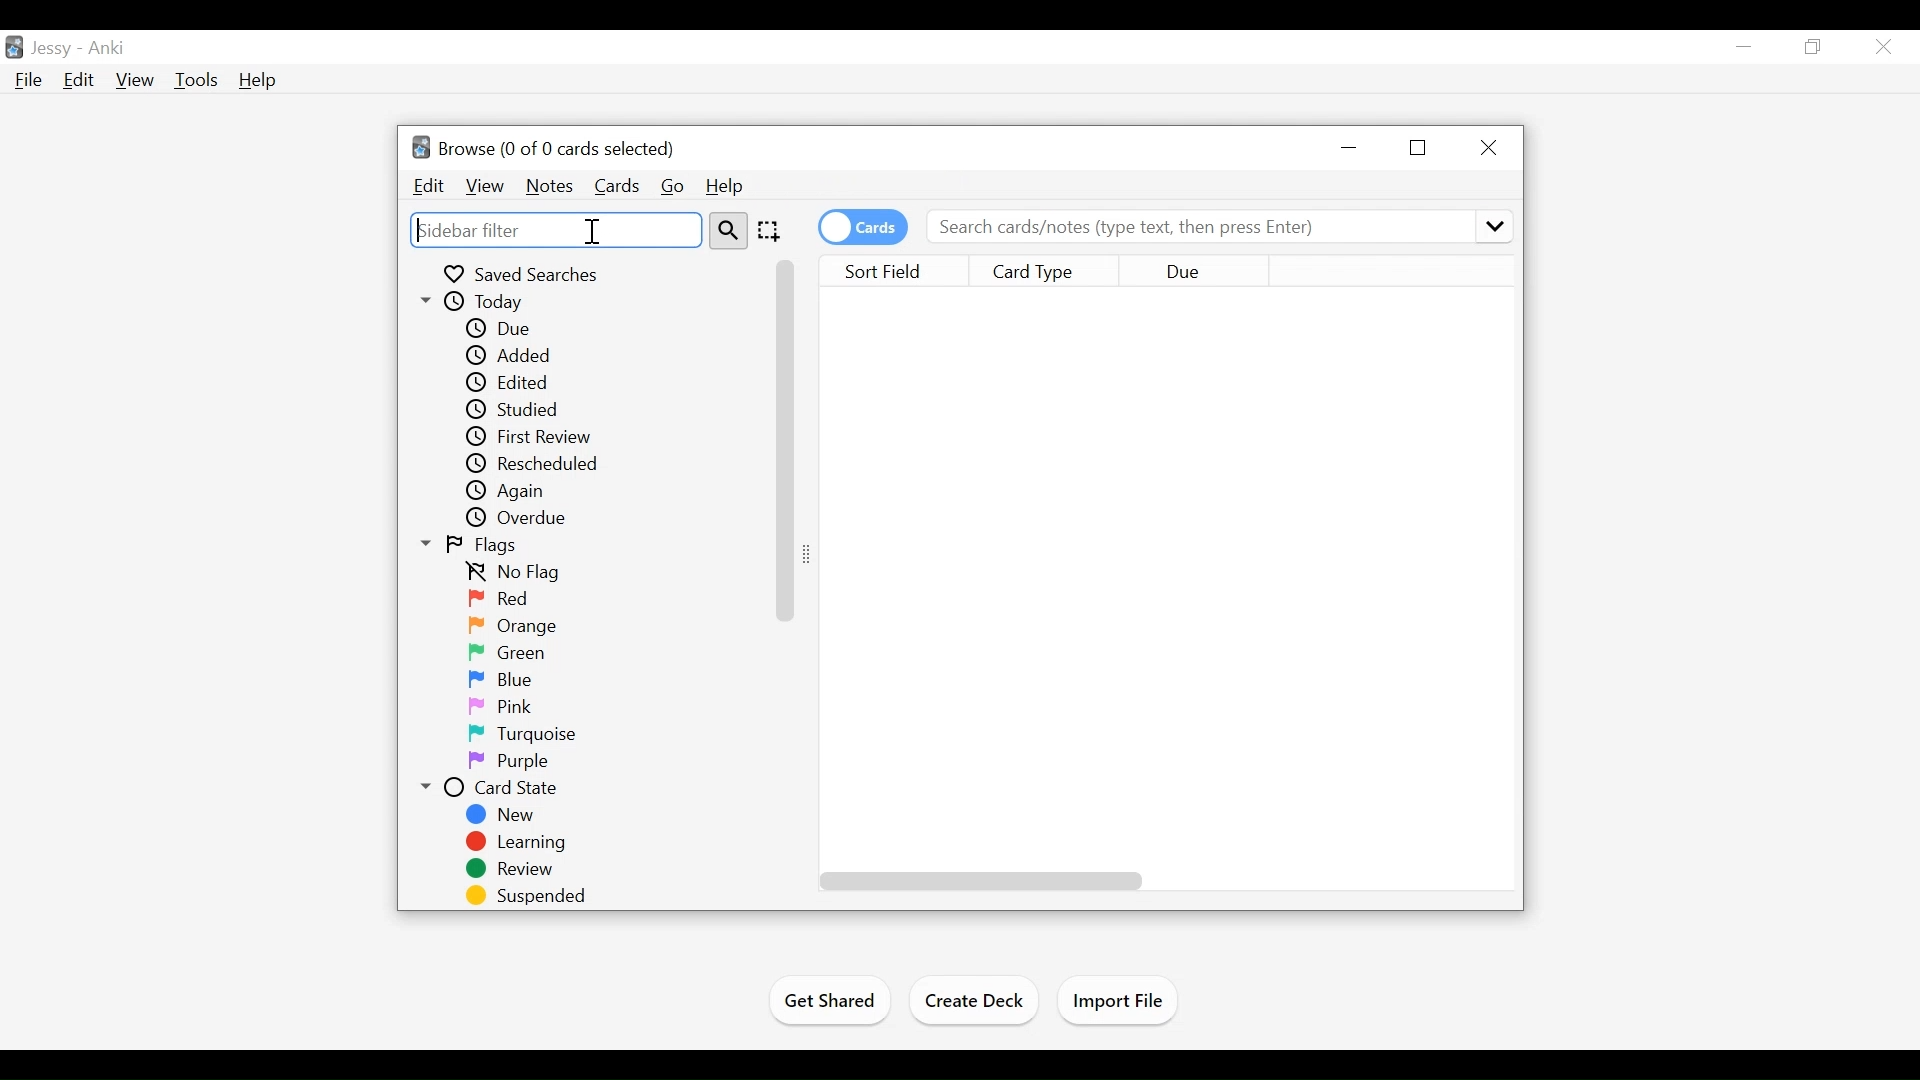 This screenshot has width=1920, height=1080. I want to click on Cards, so click(617, 185).